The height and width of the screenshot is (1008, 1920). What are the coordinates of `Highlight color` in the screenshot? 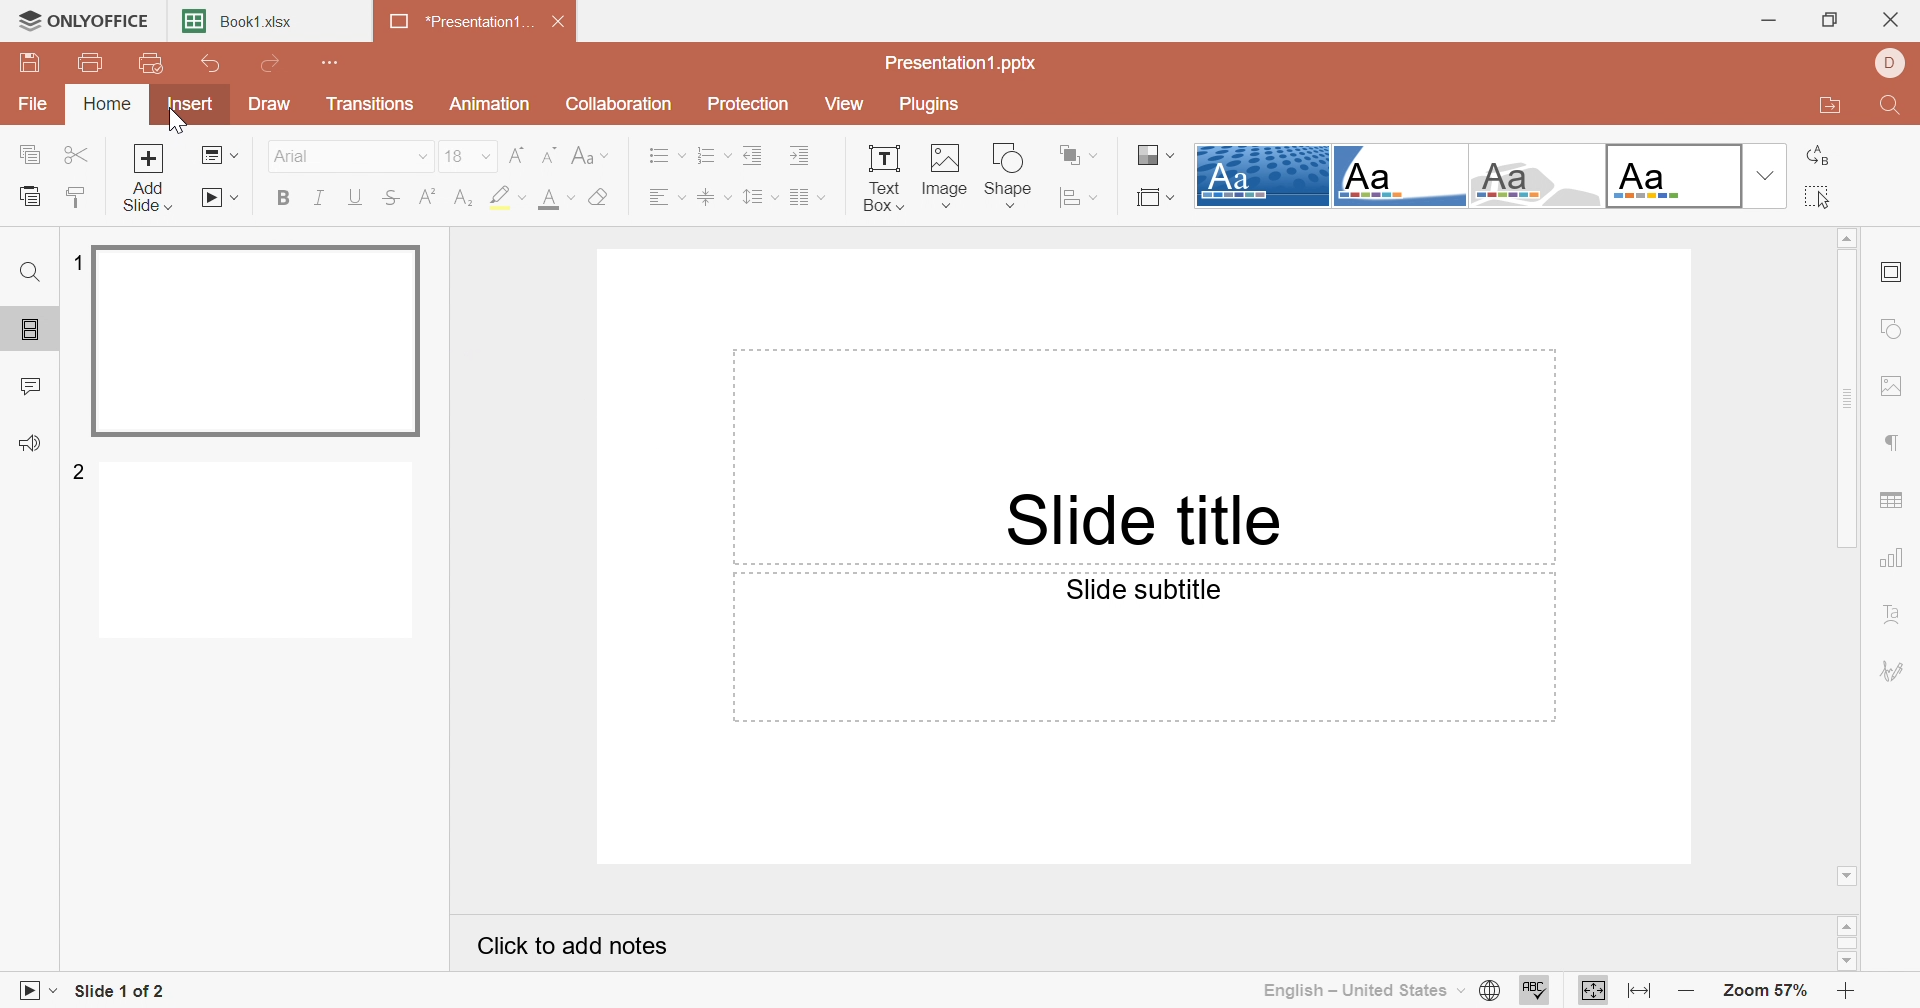 It's located at (505, 195).